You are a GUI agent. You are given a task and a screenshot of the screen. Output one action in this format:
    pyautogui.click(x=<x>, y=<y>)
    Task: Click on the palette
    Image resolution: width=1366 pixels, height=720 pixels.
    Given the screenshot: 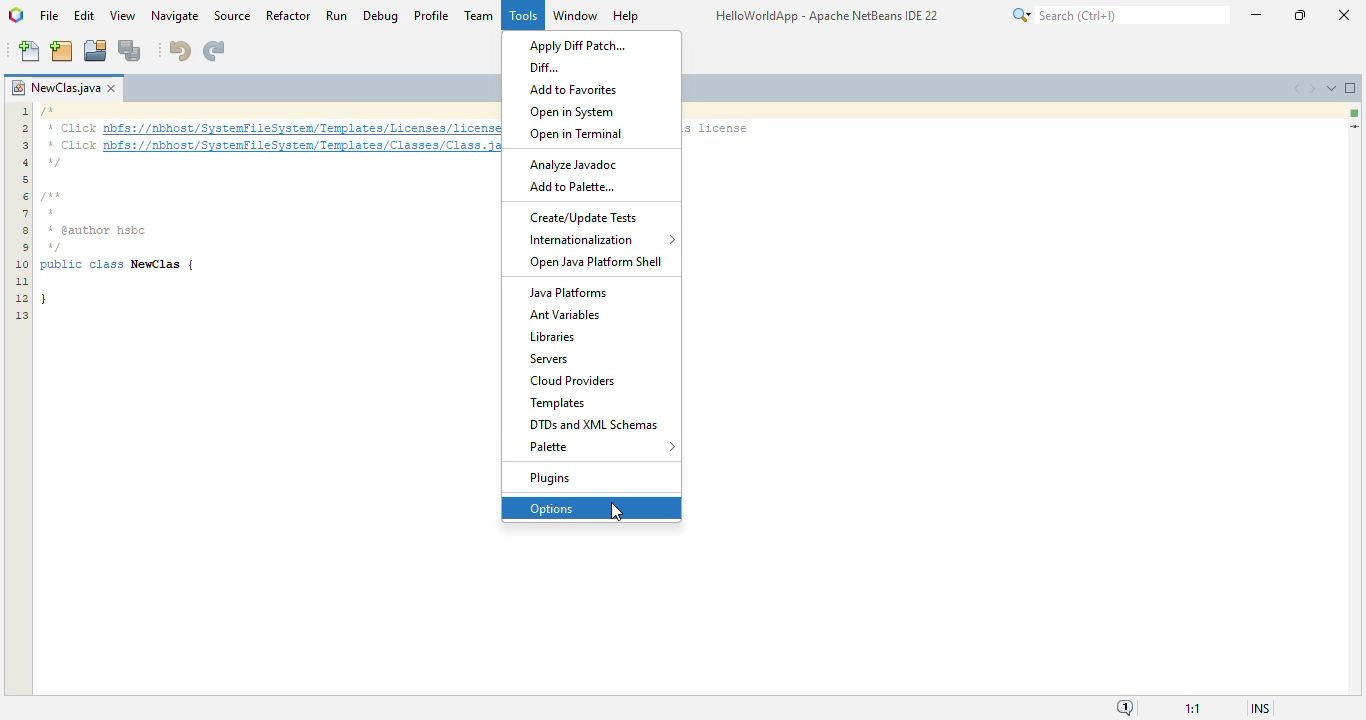 What is the action you would take?
    pyautogui.click(x=602, y=447)
    